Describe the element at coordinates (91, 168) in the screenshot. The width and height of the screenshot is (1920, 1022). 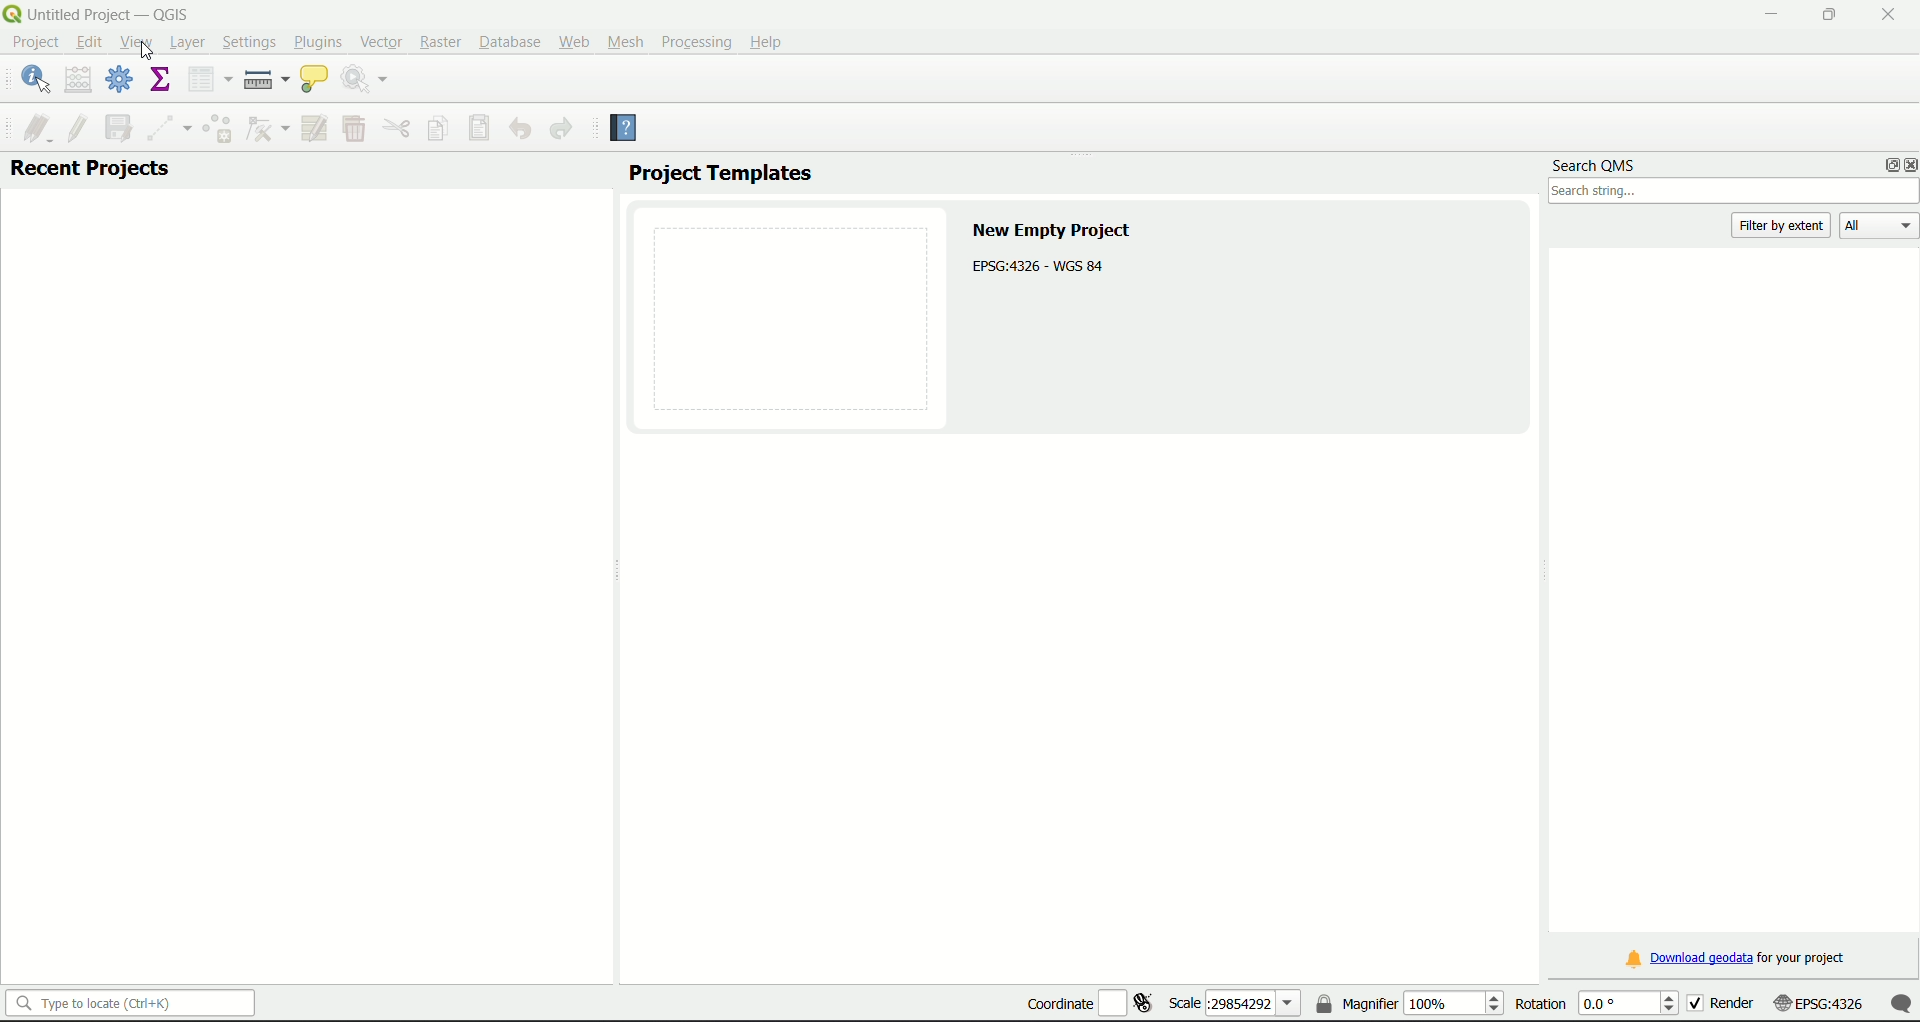
I see `recent projects` at that location.